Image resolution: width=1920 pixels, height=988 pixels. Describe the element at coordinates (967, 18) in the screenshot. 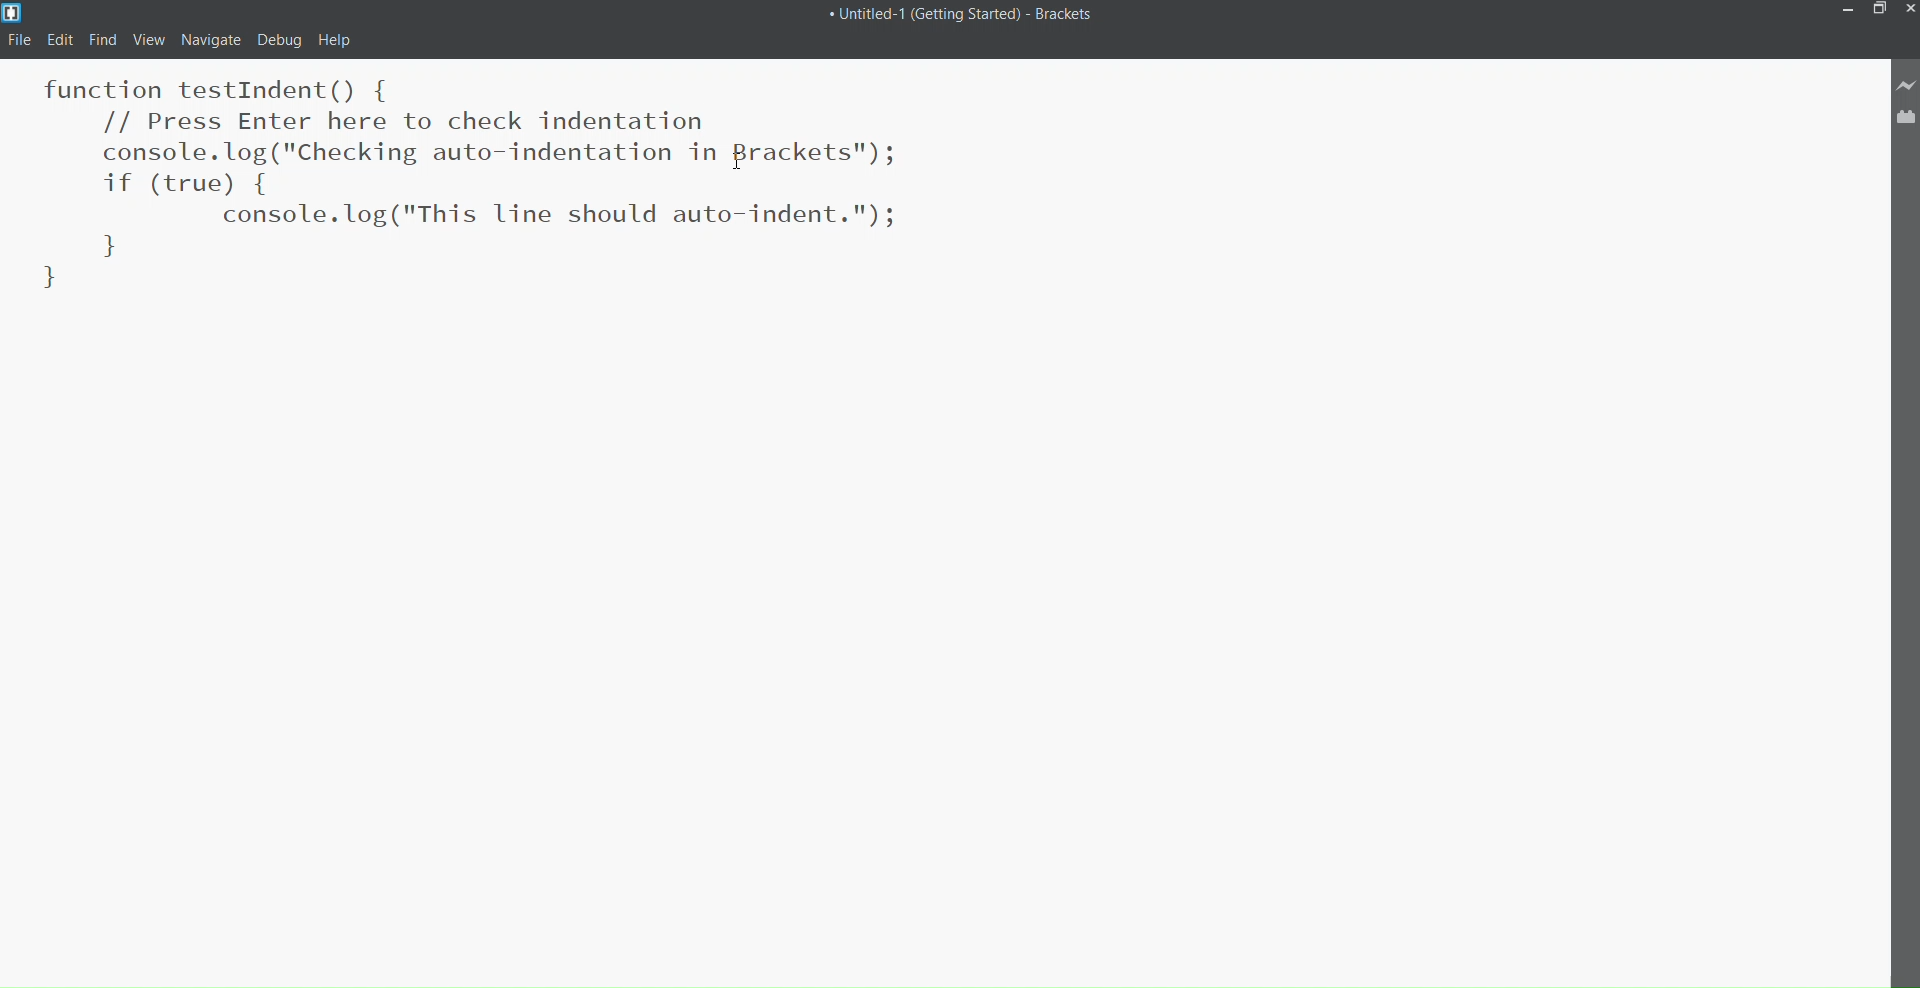

I see `Title` at that location.